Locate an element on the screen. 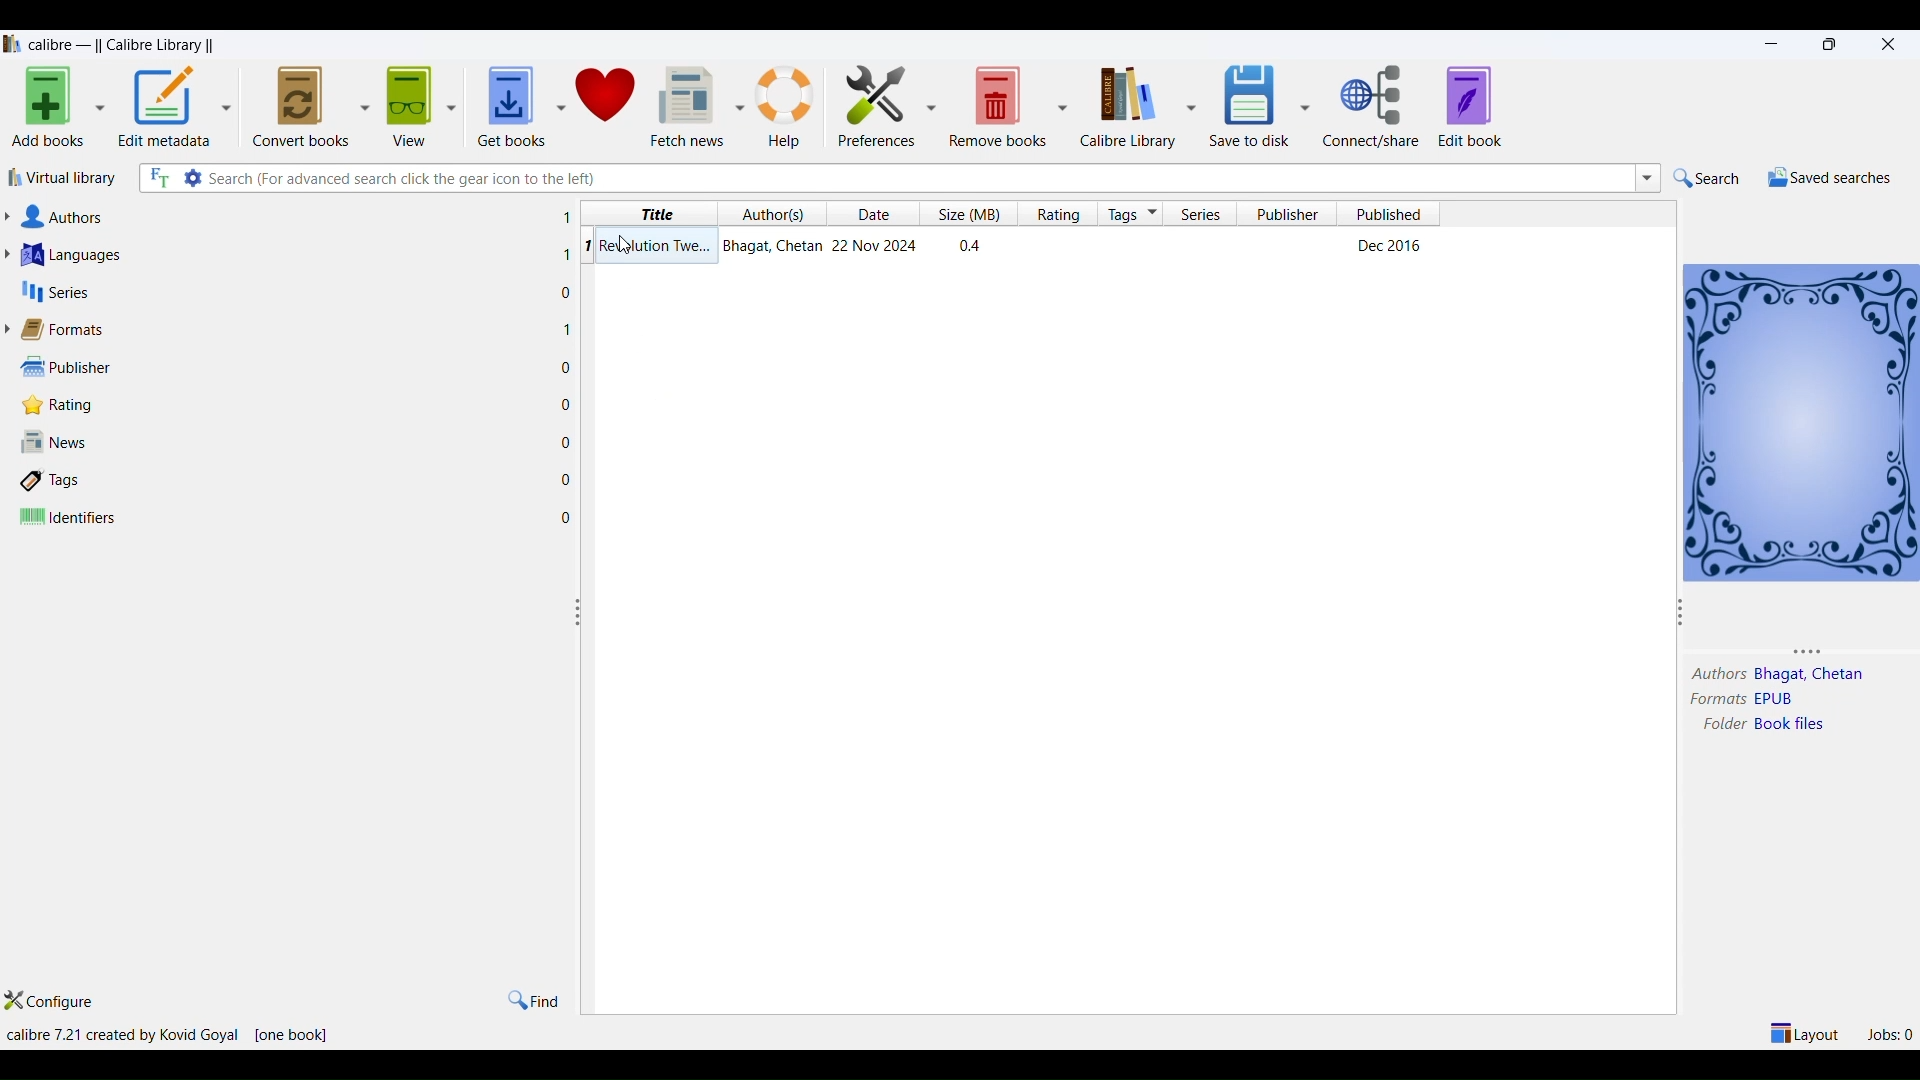 The height and width of the screenshot is (1080, 1920). full text search  is located at coordinates (159, 179).